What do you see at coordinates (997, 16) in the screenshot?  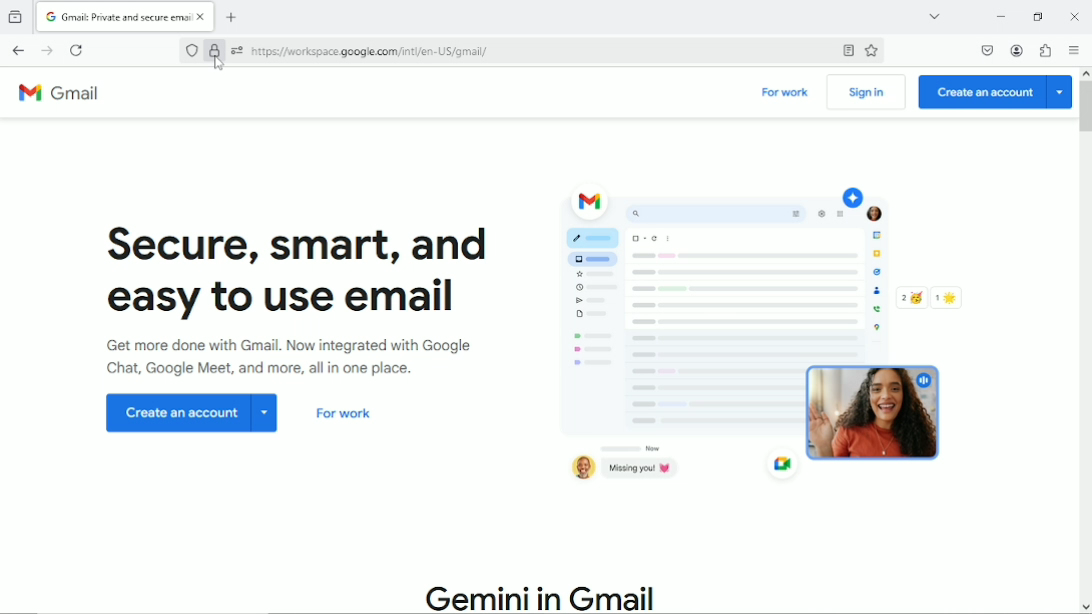 I see `Minimize` at bounding box center [997, 16].